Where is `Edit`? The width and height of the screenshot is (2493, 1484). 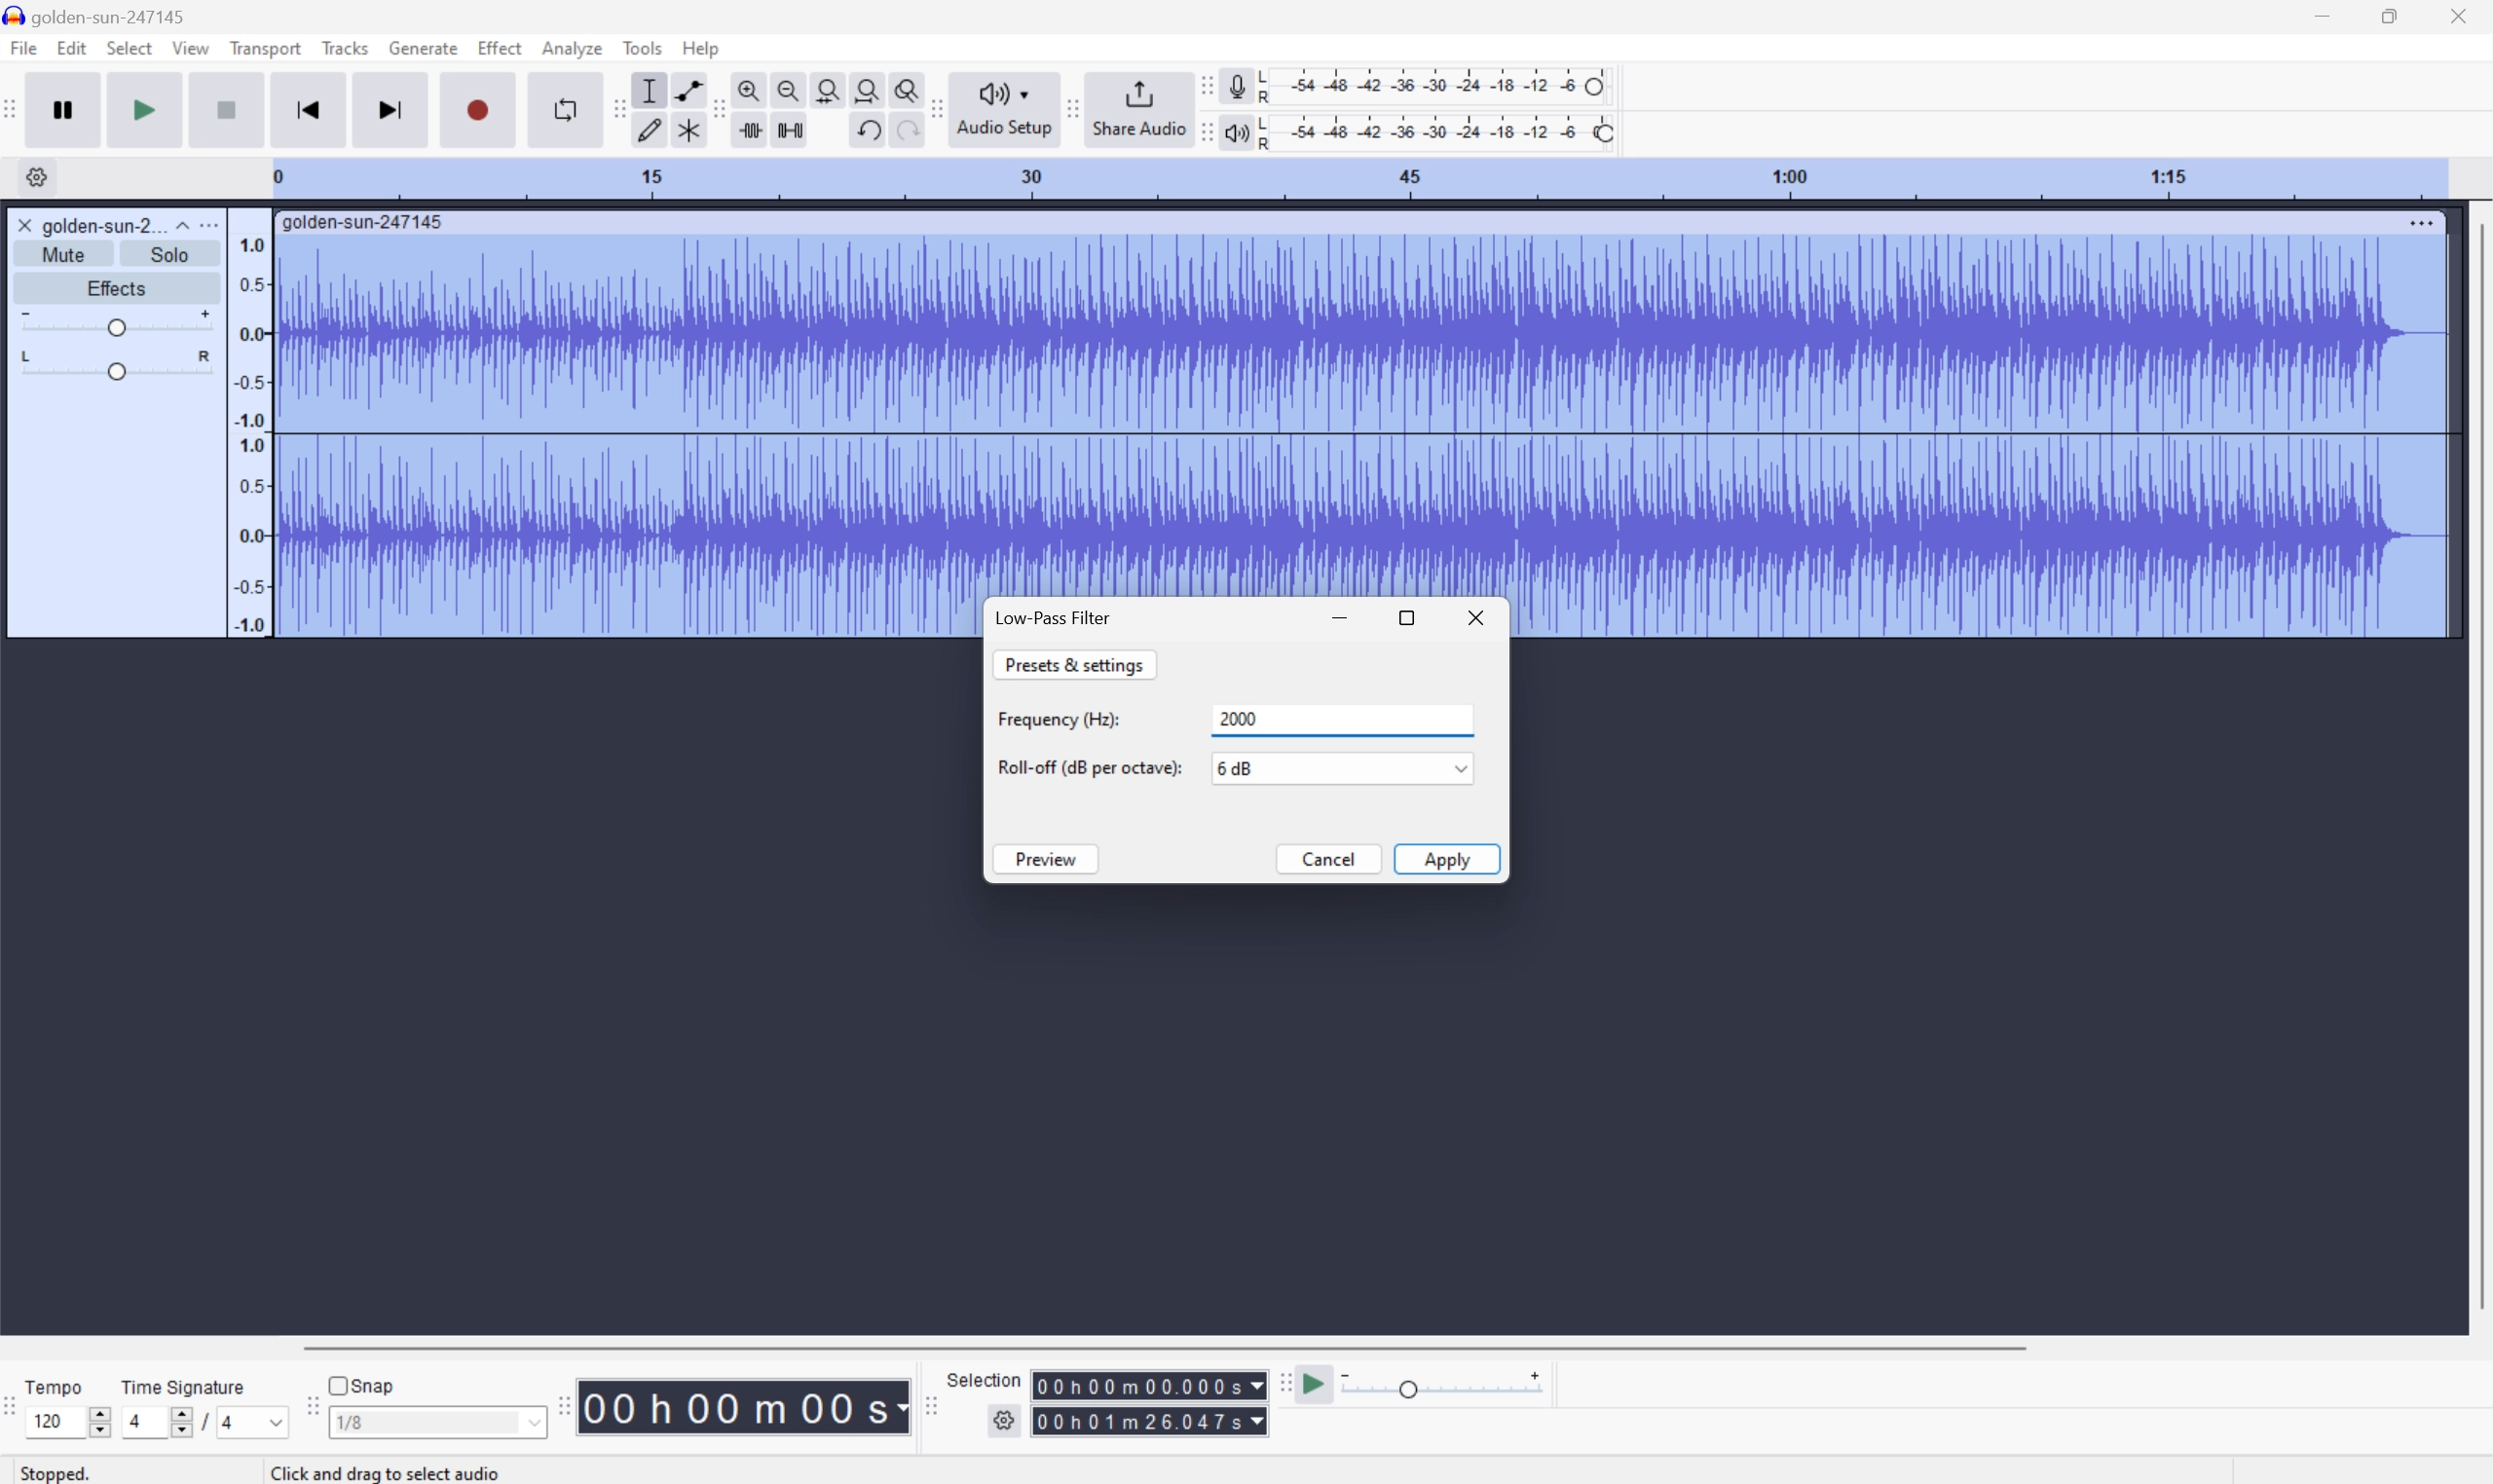 Edit is located at coordinates (72, 48).